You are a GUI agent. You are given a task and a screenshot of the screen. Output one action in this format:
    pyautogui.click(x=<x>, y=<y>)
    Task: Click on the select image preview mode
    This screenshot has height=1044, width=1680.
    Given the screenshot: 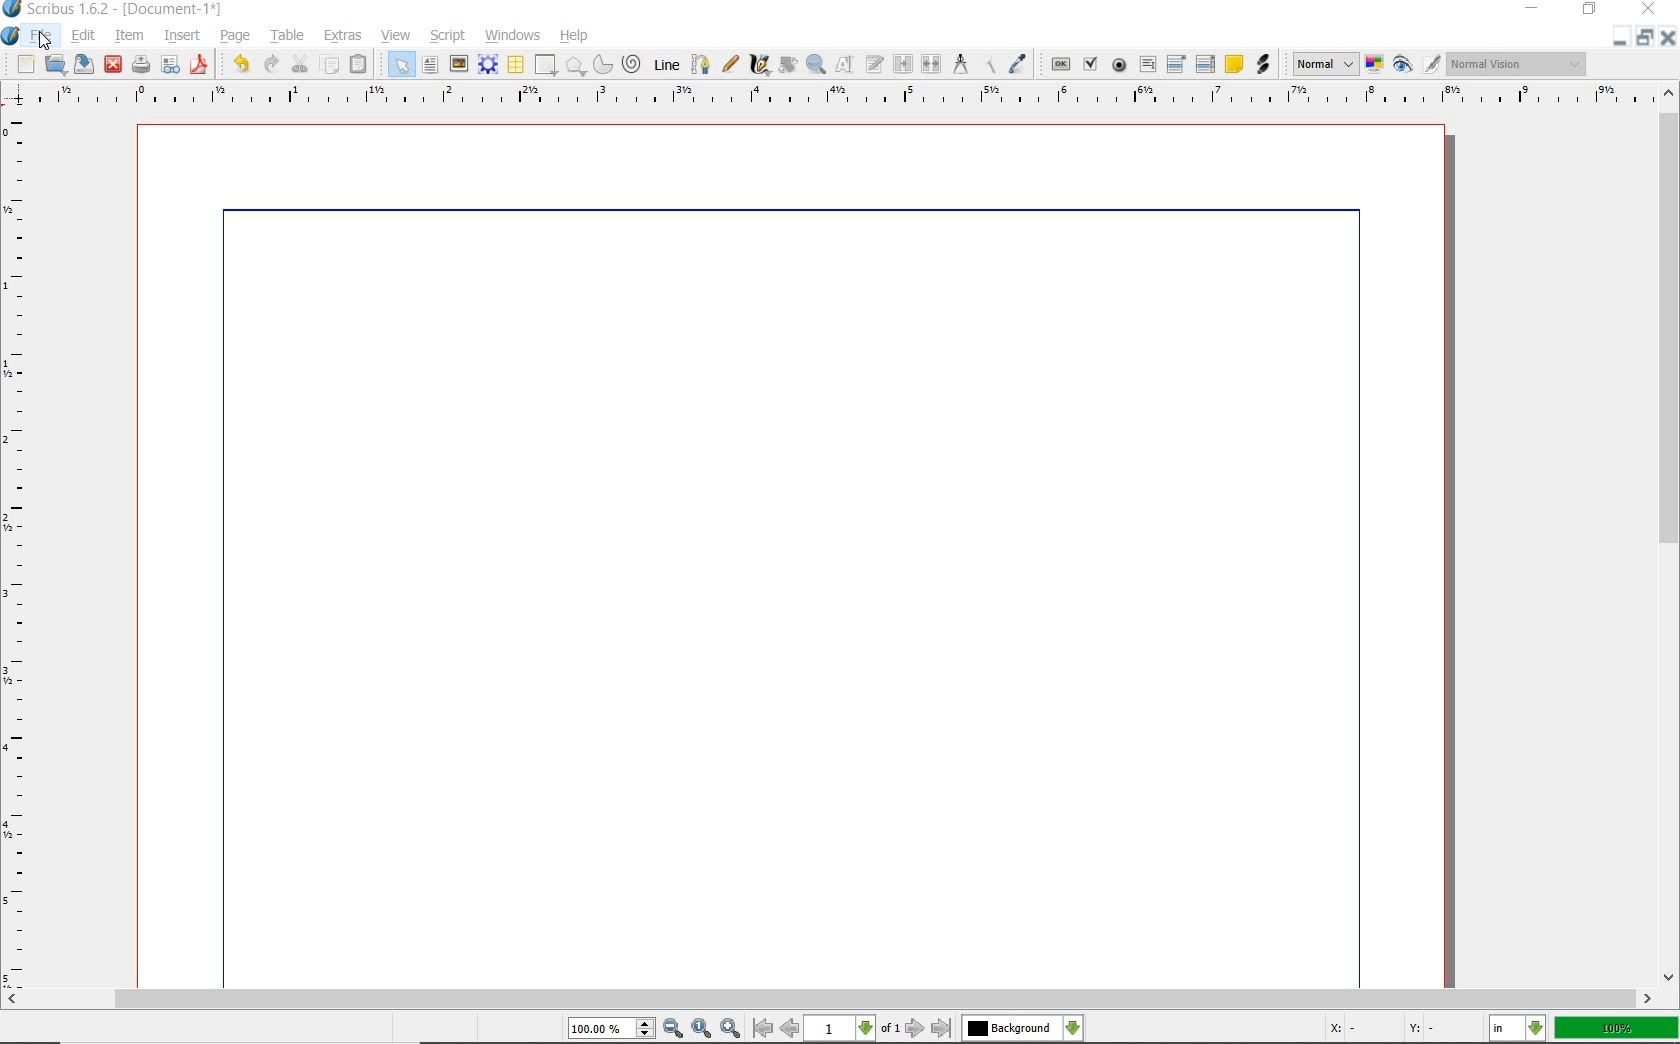 What is the action you would take?
    pyautogui.click(x=1325, y=65)
    